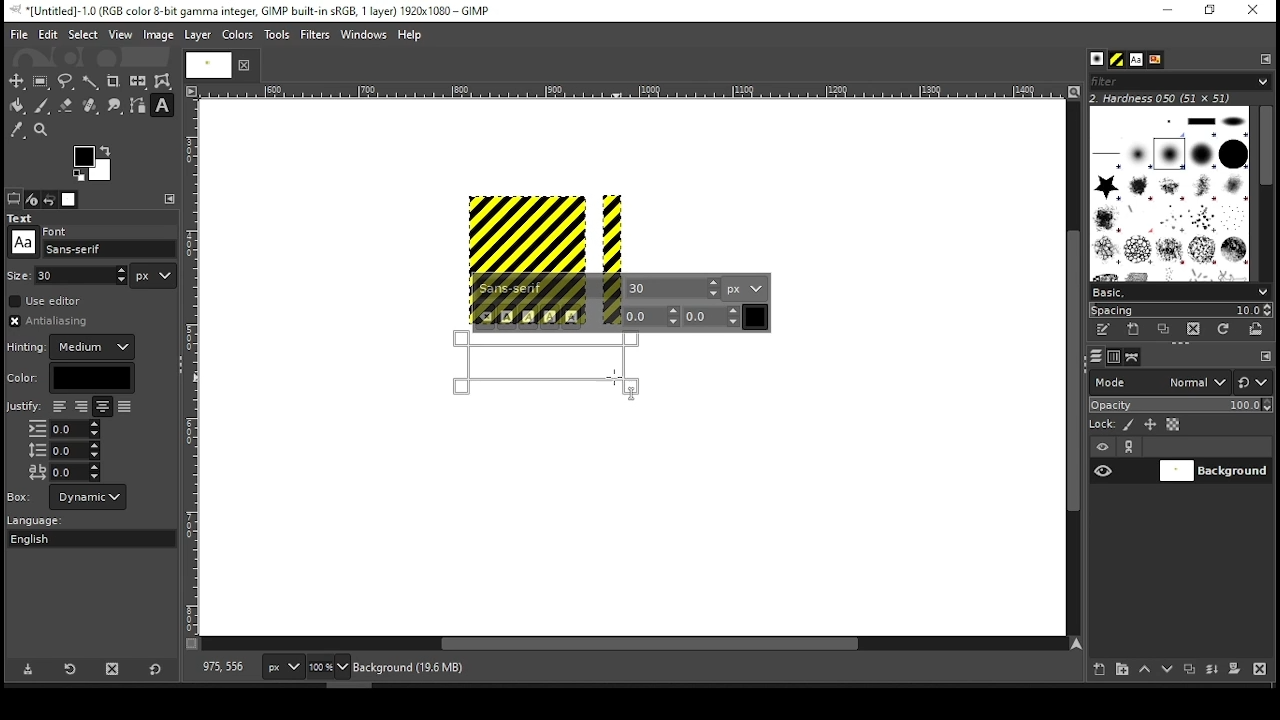 The image size is (1280, 720). Describe the element at coordinates (124, 408) in the screenshot. I see `filled` at that location.